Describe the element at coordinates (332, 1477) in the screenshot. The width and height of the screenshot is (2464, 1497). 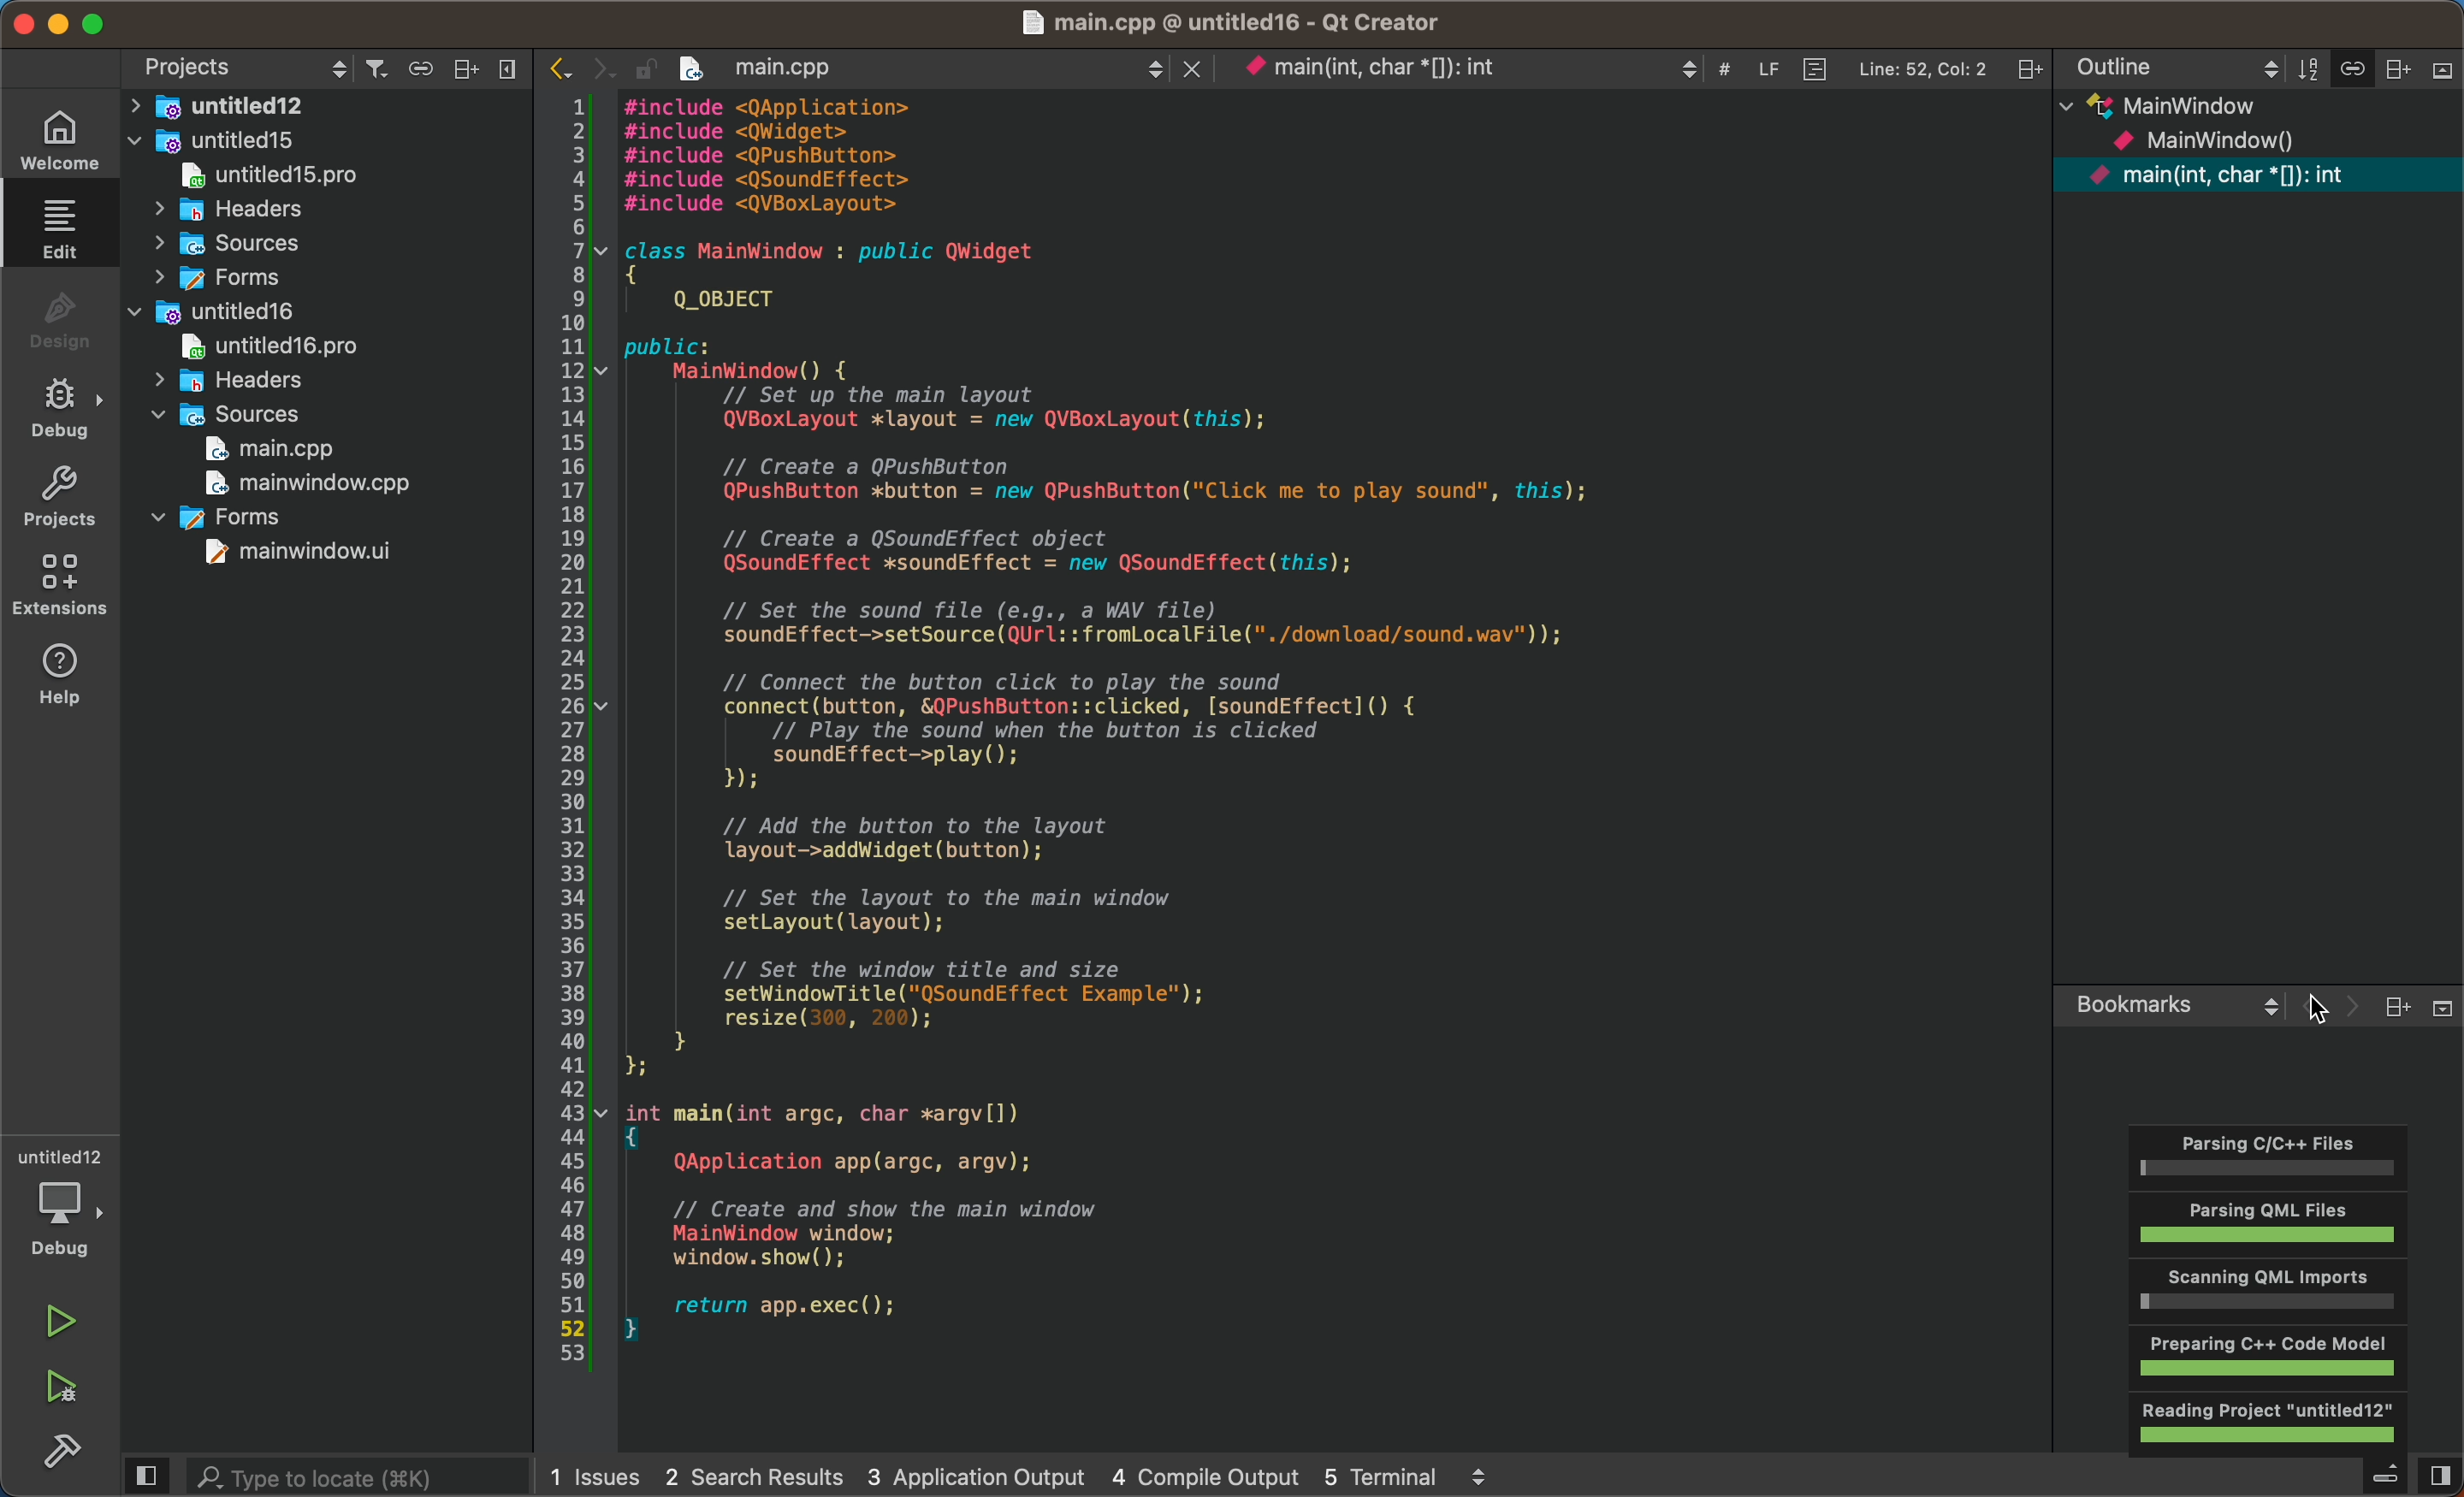
I see `search` at that location.